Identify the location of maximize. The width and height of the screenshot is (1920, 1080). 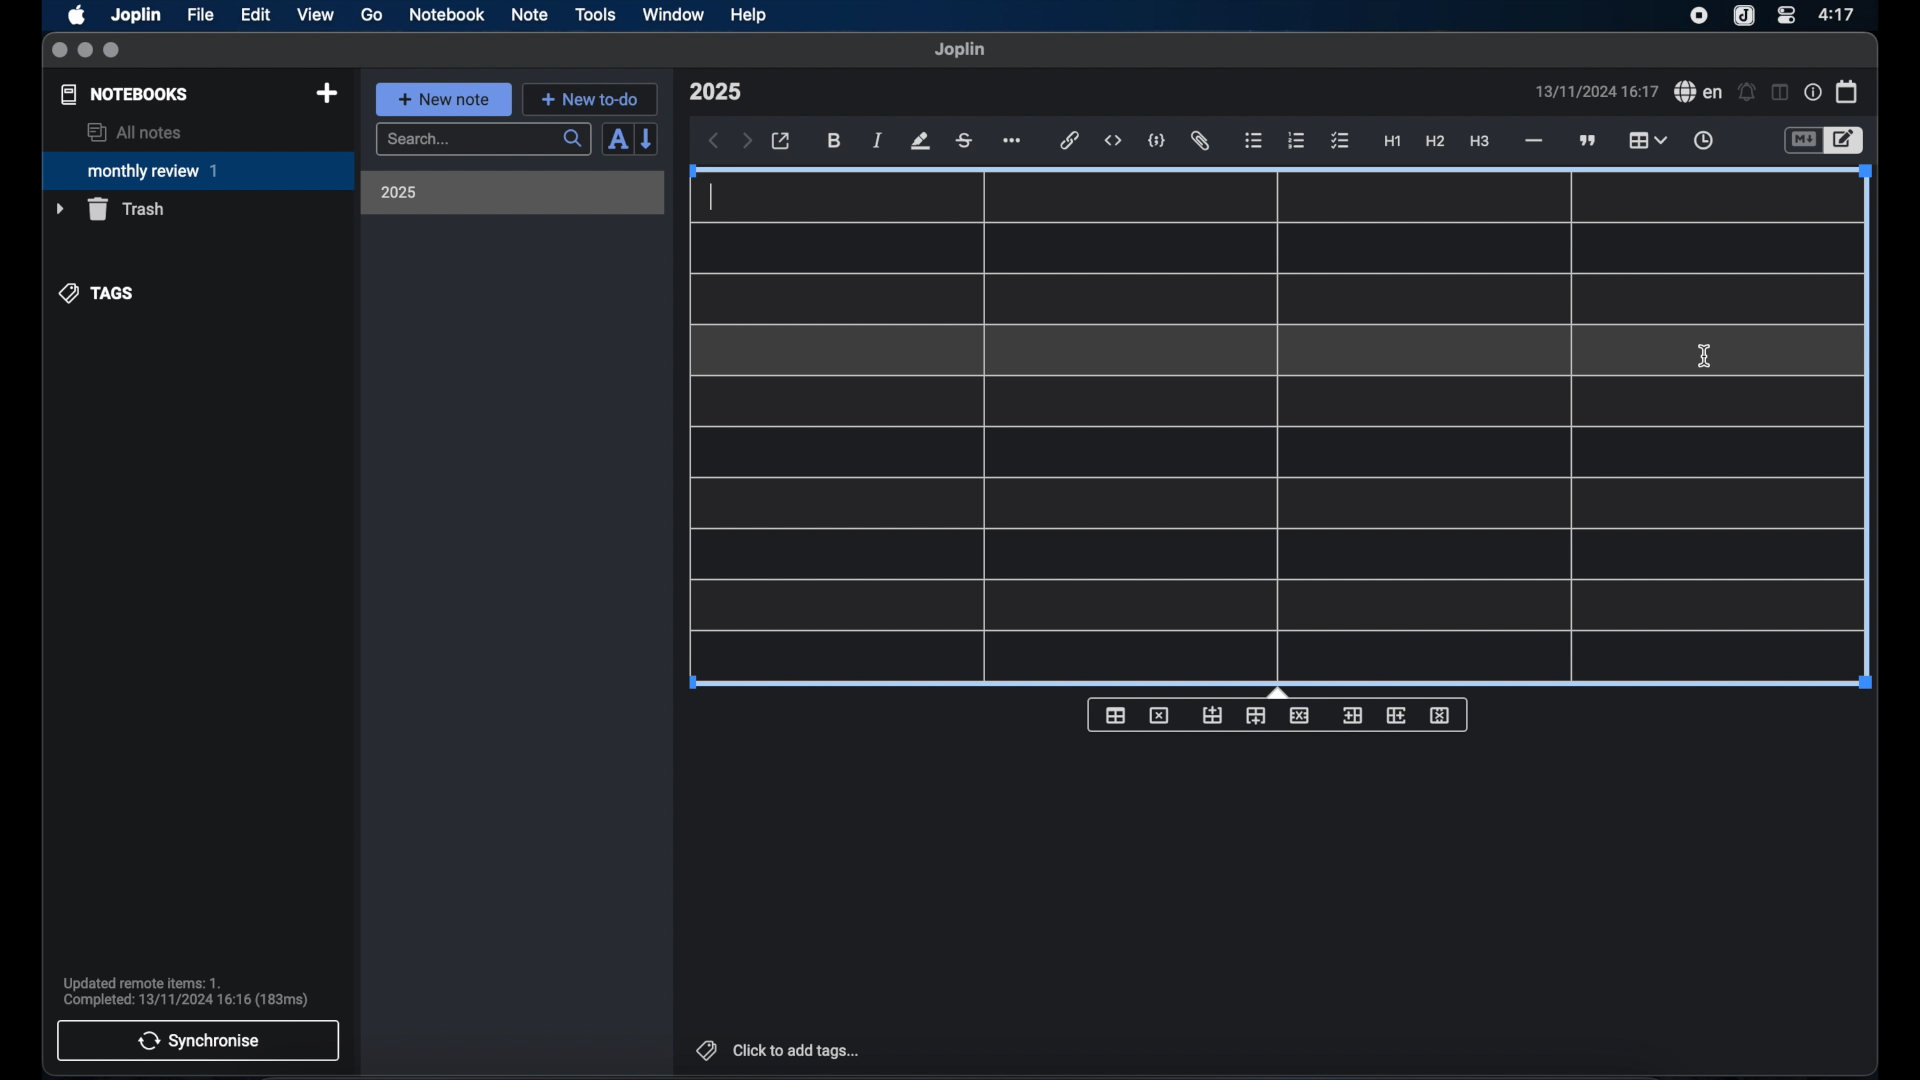
(113, 51).